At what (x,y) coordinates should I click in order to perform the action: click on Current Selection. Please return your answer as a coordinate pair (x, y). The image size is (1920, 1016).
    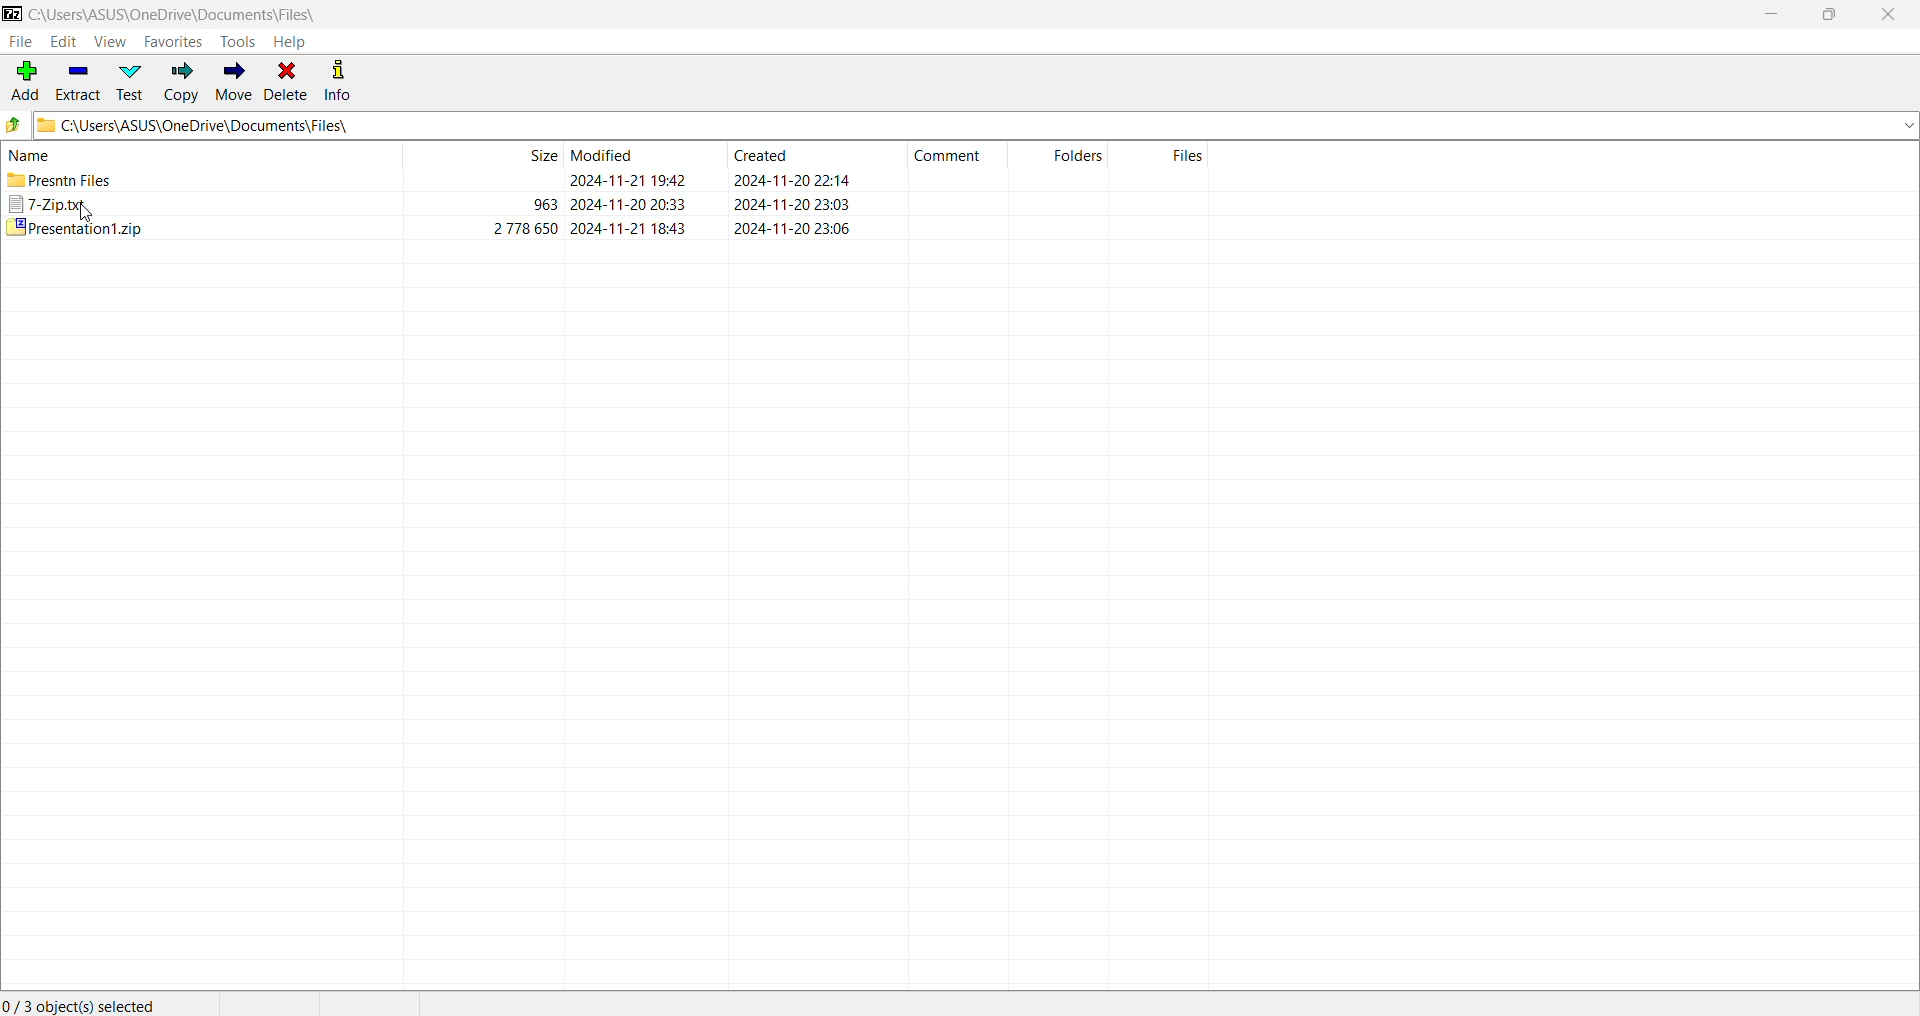
    Looking at the image, I should click on (80, 1006).